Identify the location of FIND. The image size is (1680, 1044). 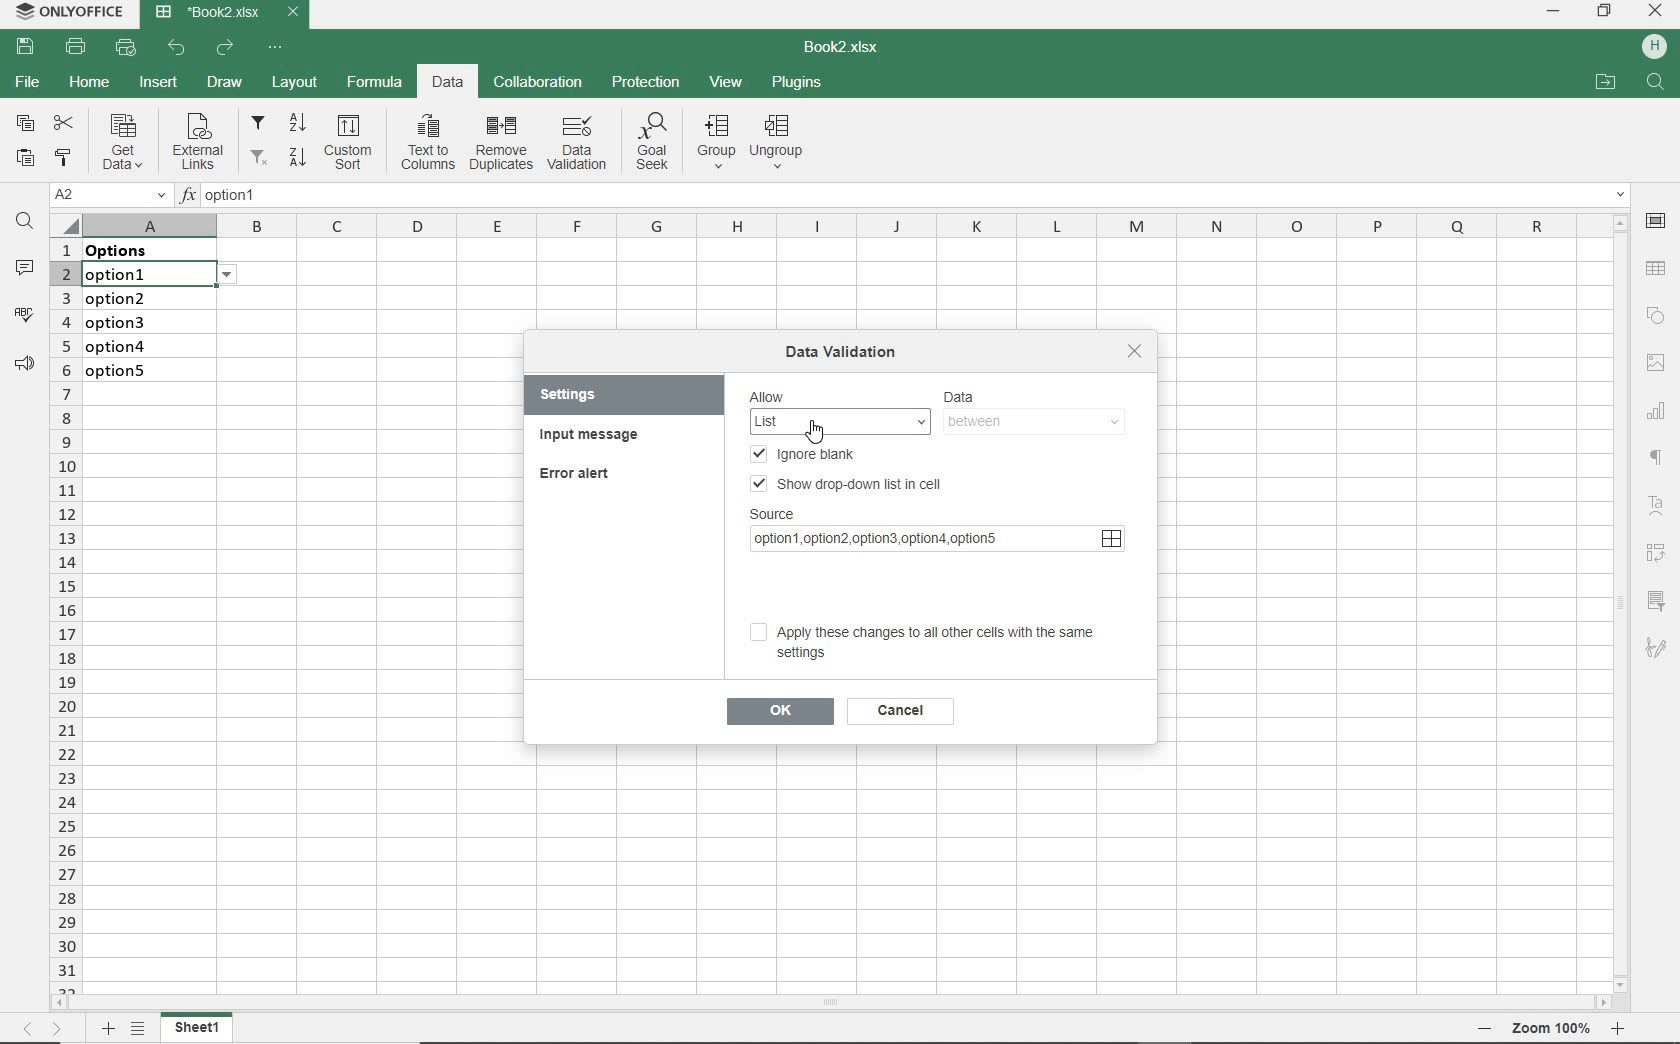
(23, 221).